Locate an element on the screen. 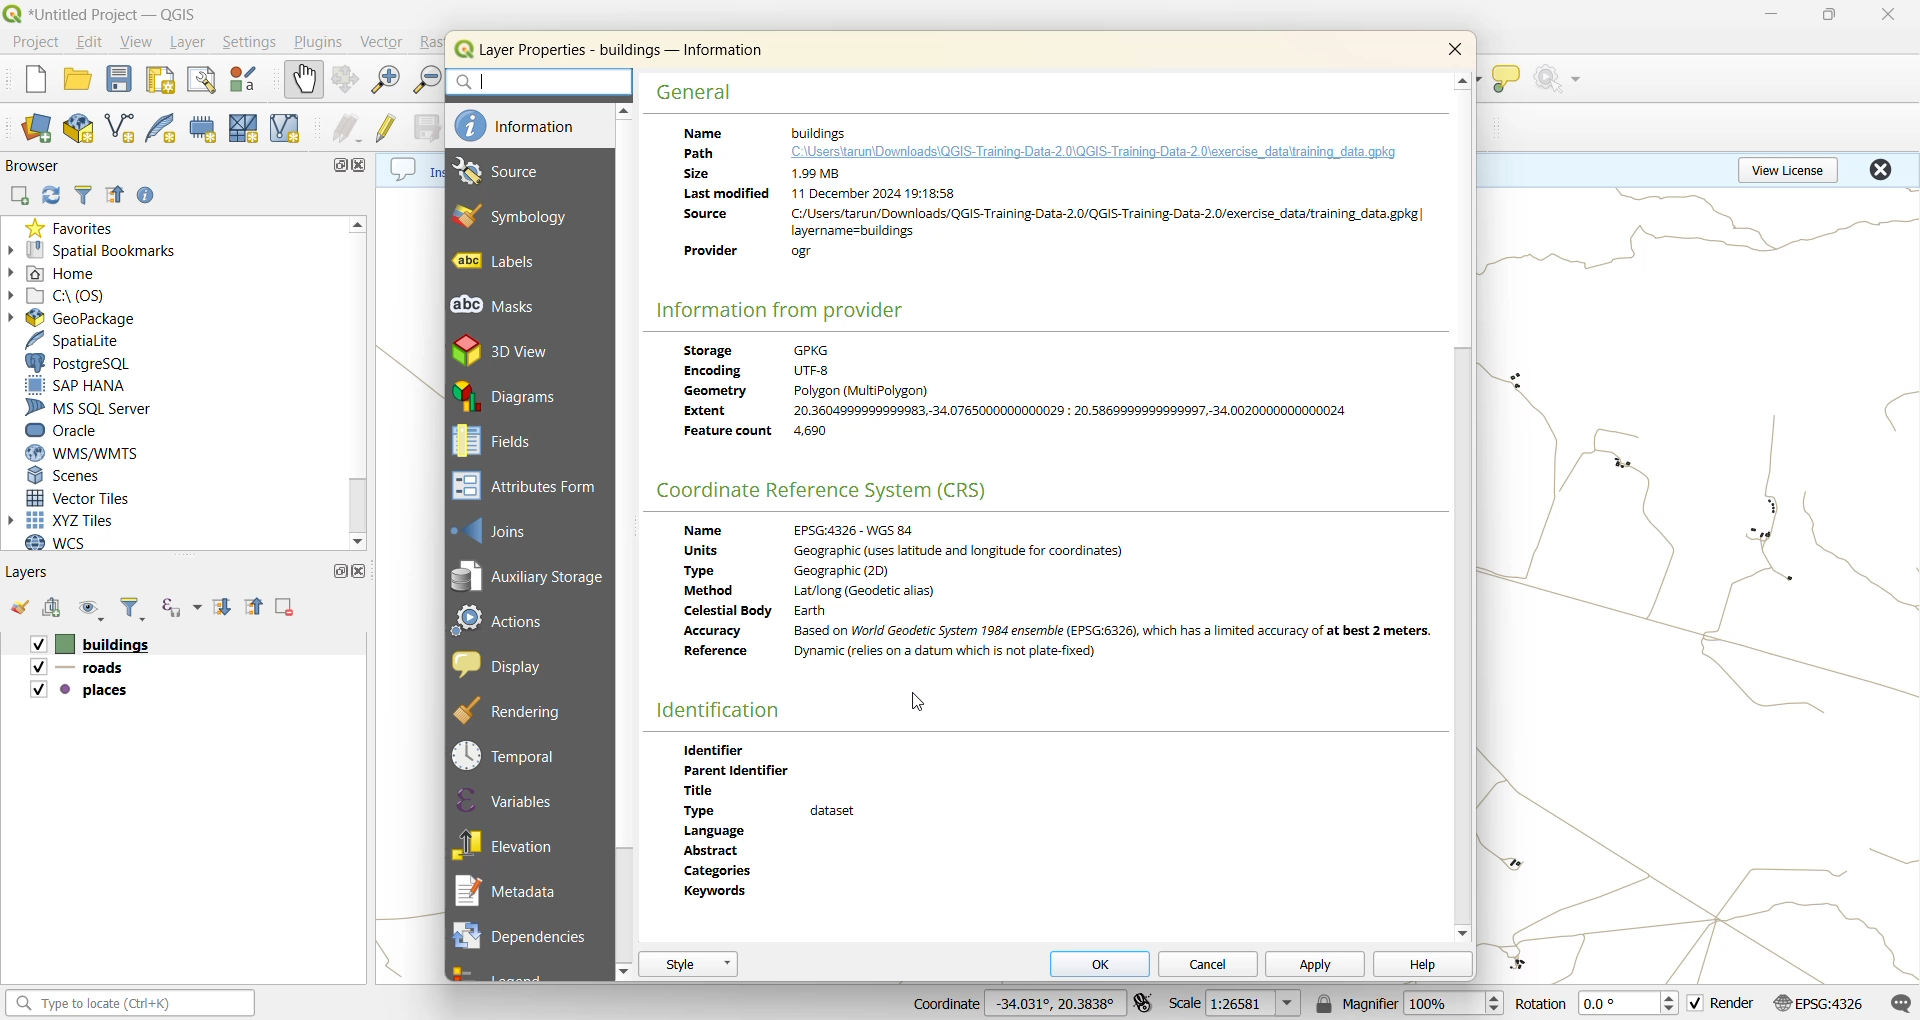  zoom in is located at coordinates (389, 80).